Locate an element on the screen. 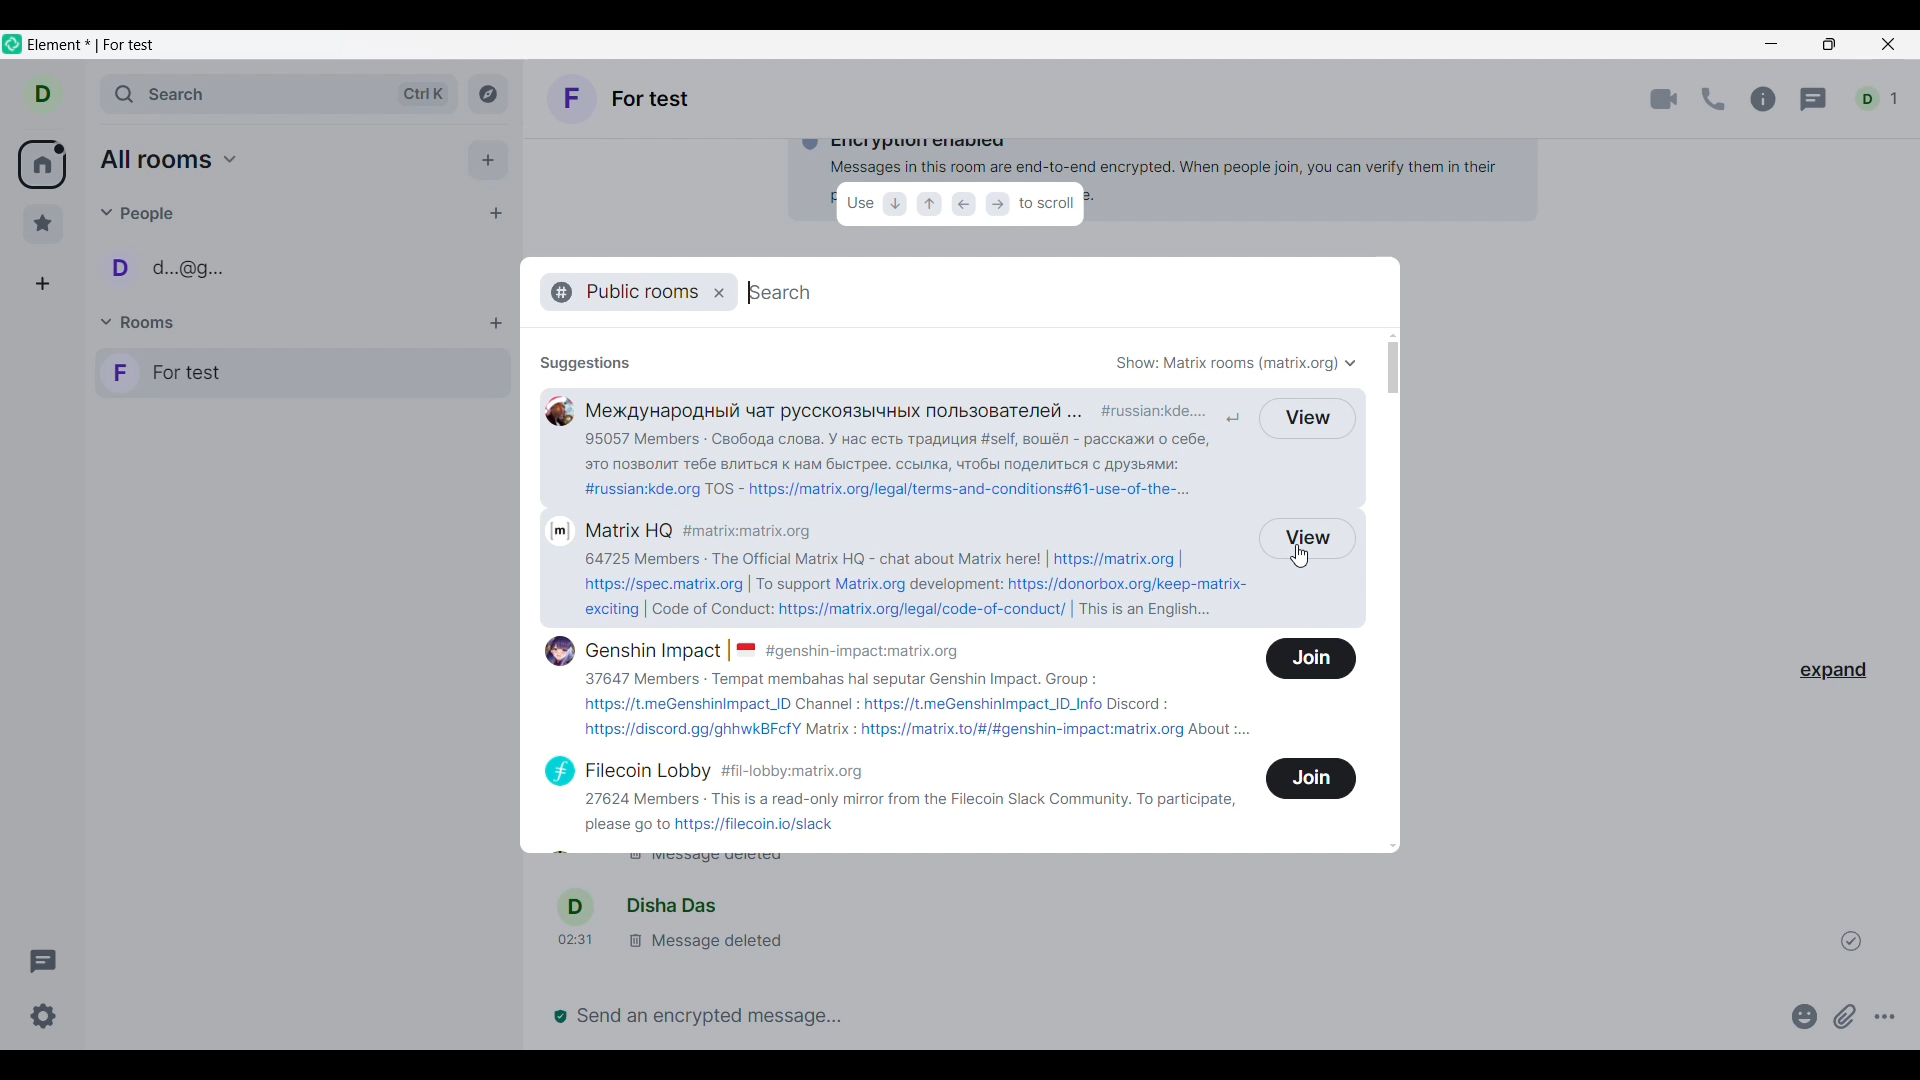 This screenshot has width=1920, height=1080. Profile information is located at coordinates (575, 906).